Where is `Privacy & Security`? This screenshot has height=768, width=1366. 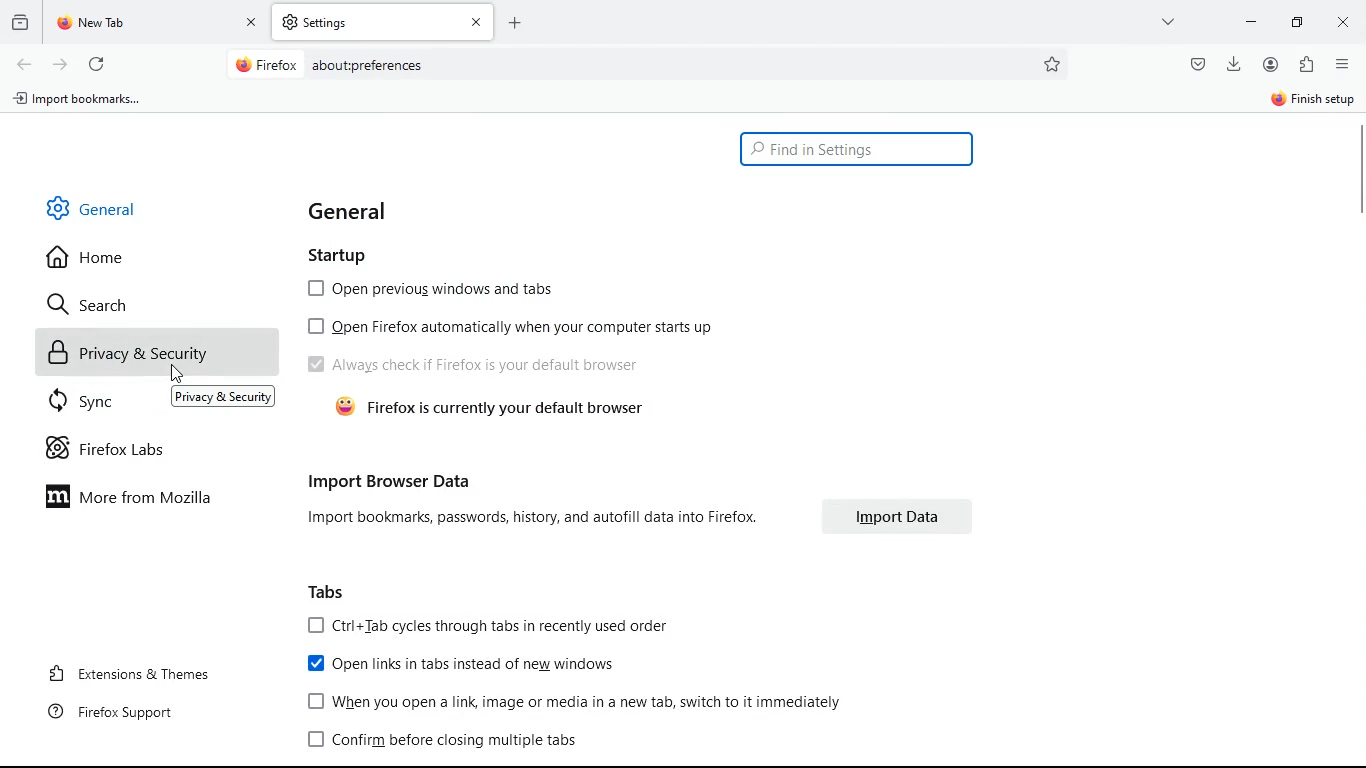 Privacy & Security is located at coordinates (224, 395).